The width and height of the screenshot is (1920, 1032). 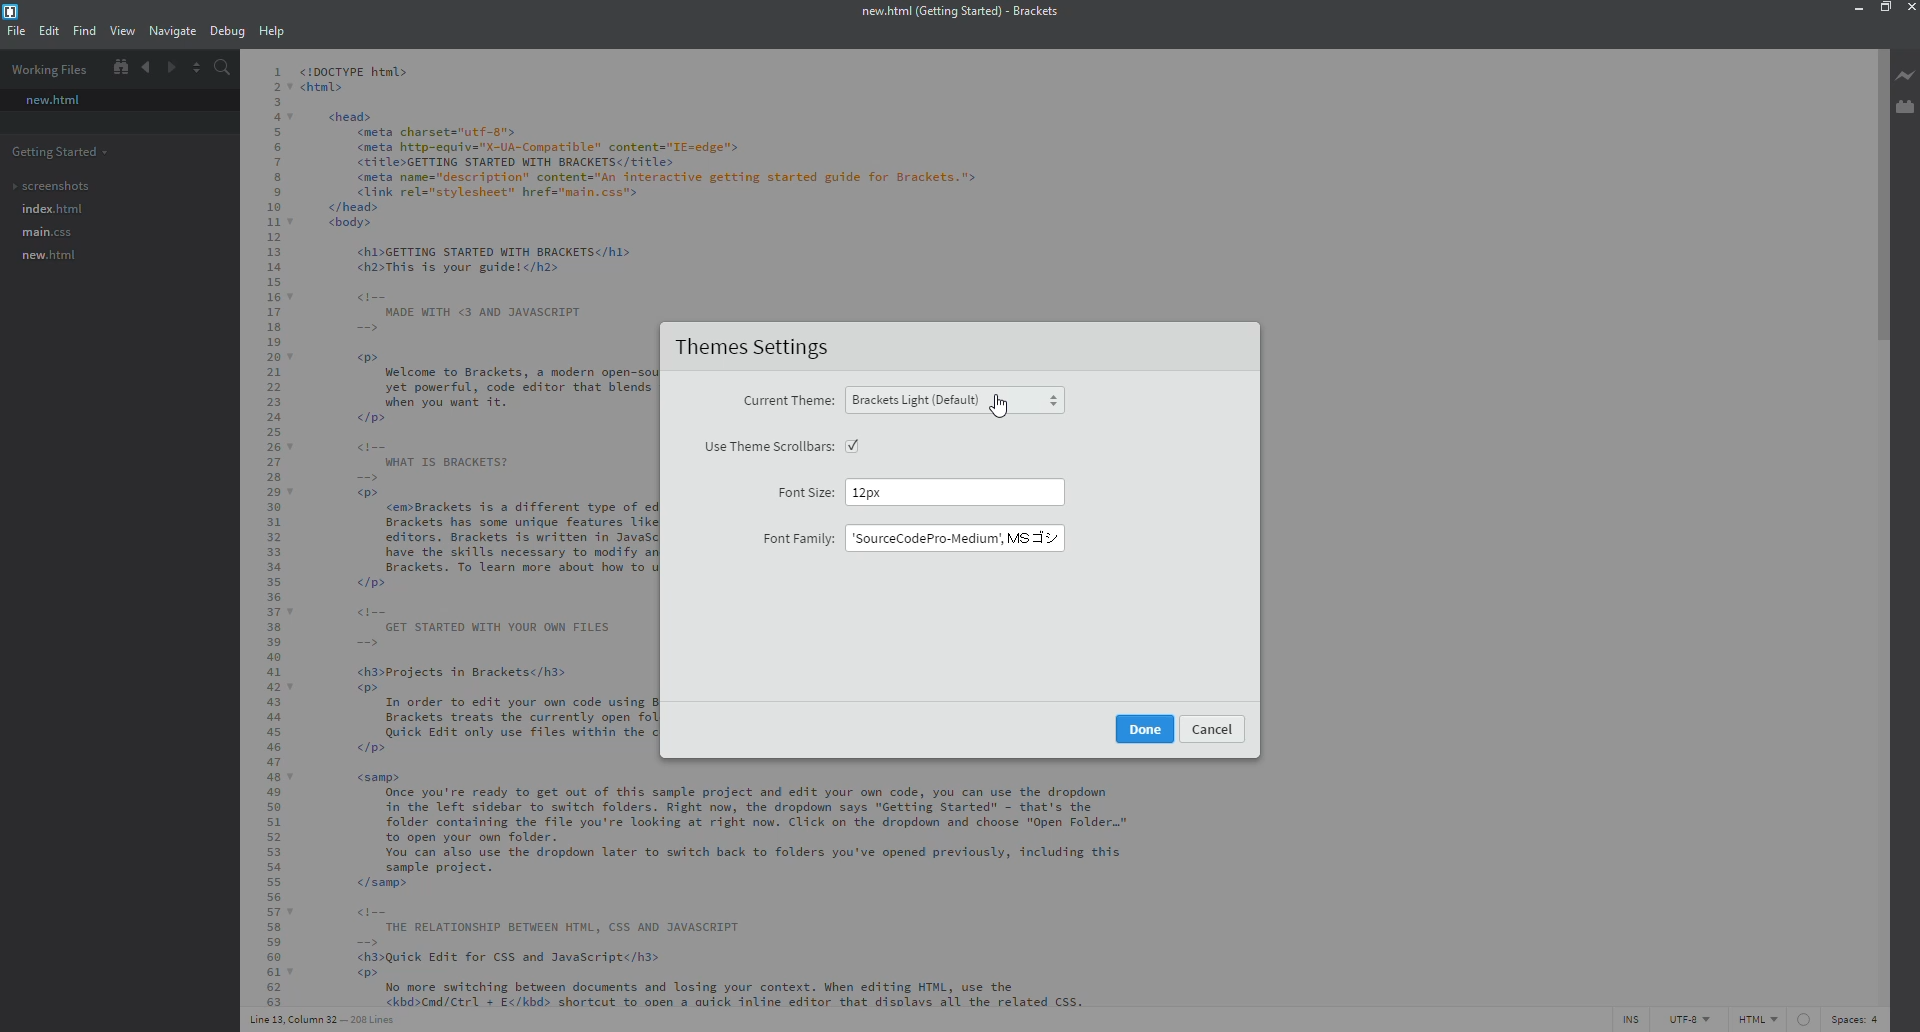 What do you see at coordinates (51, 186) in the screenshot?
I see `screenshots` at bounding box center [51, 186].